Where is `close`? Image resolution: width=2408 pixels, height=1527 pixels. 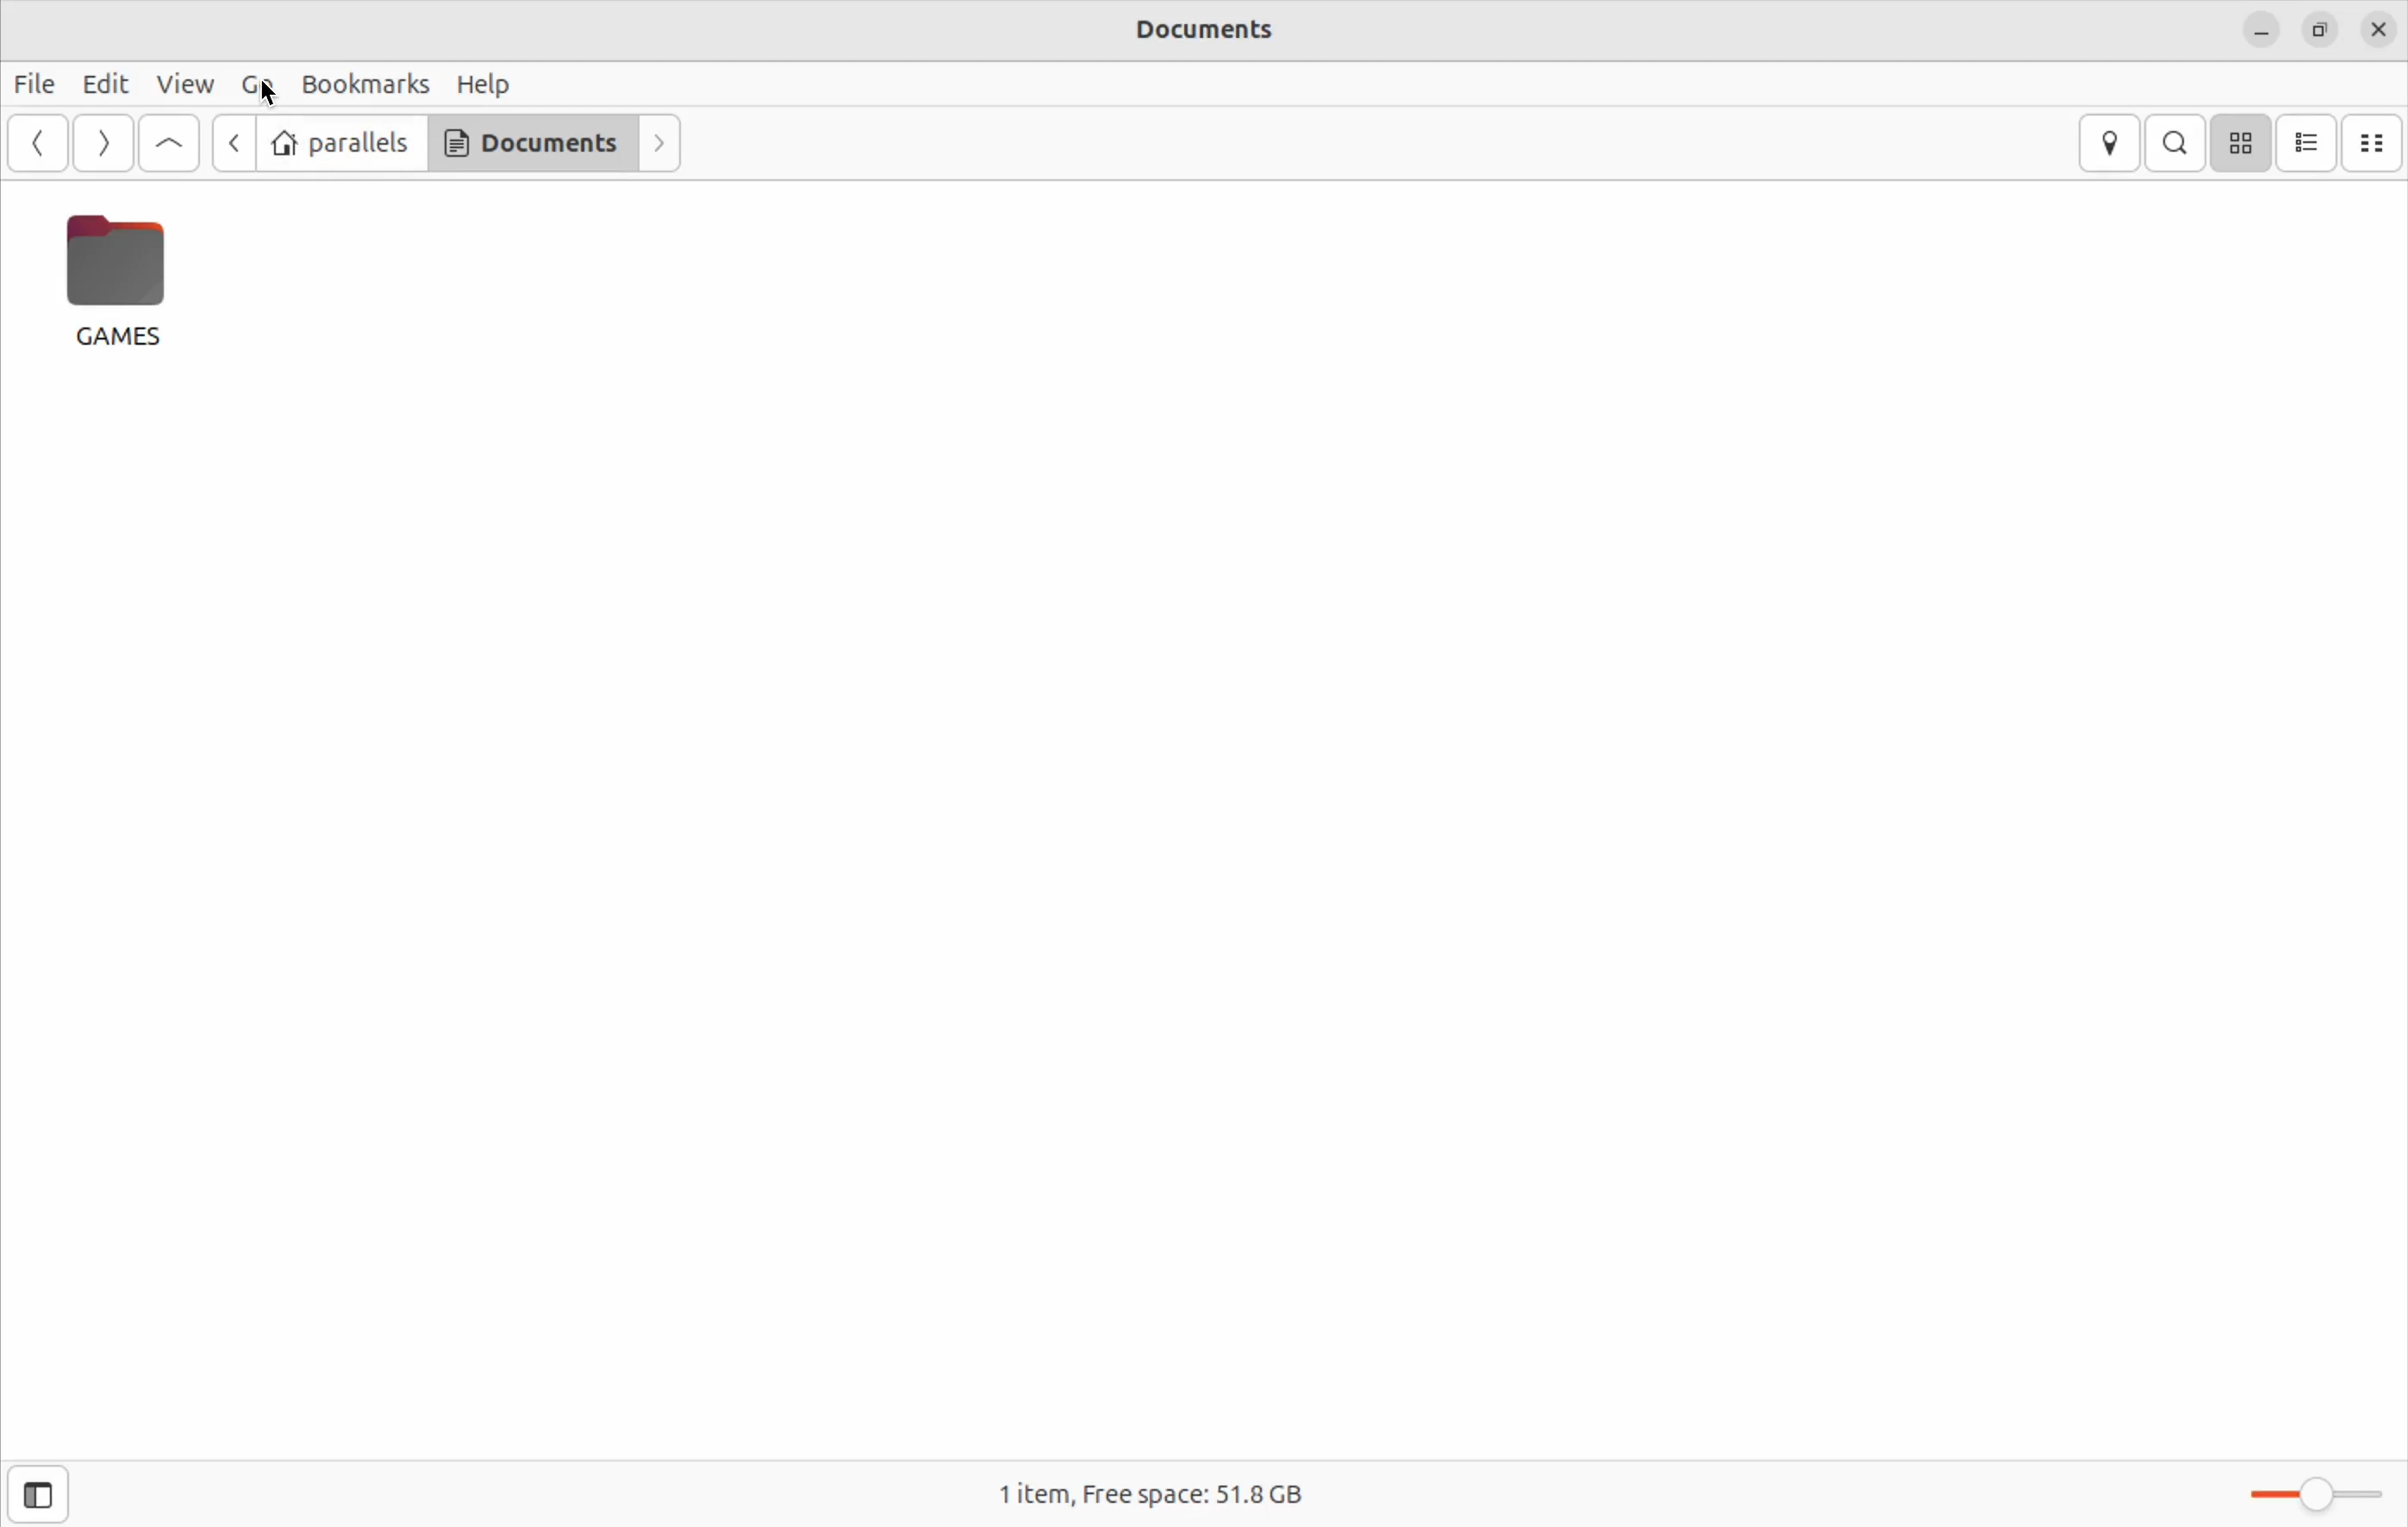 close is located at coordinates (2381, 28).